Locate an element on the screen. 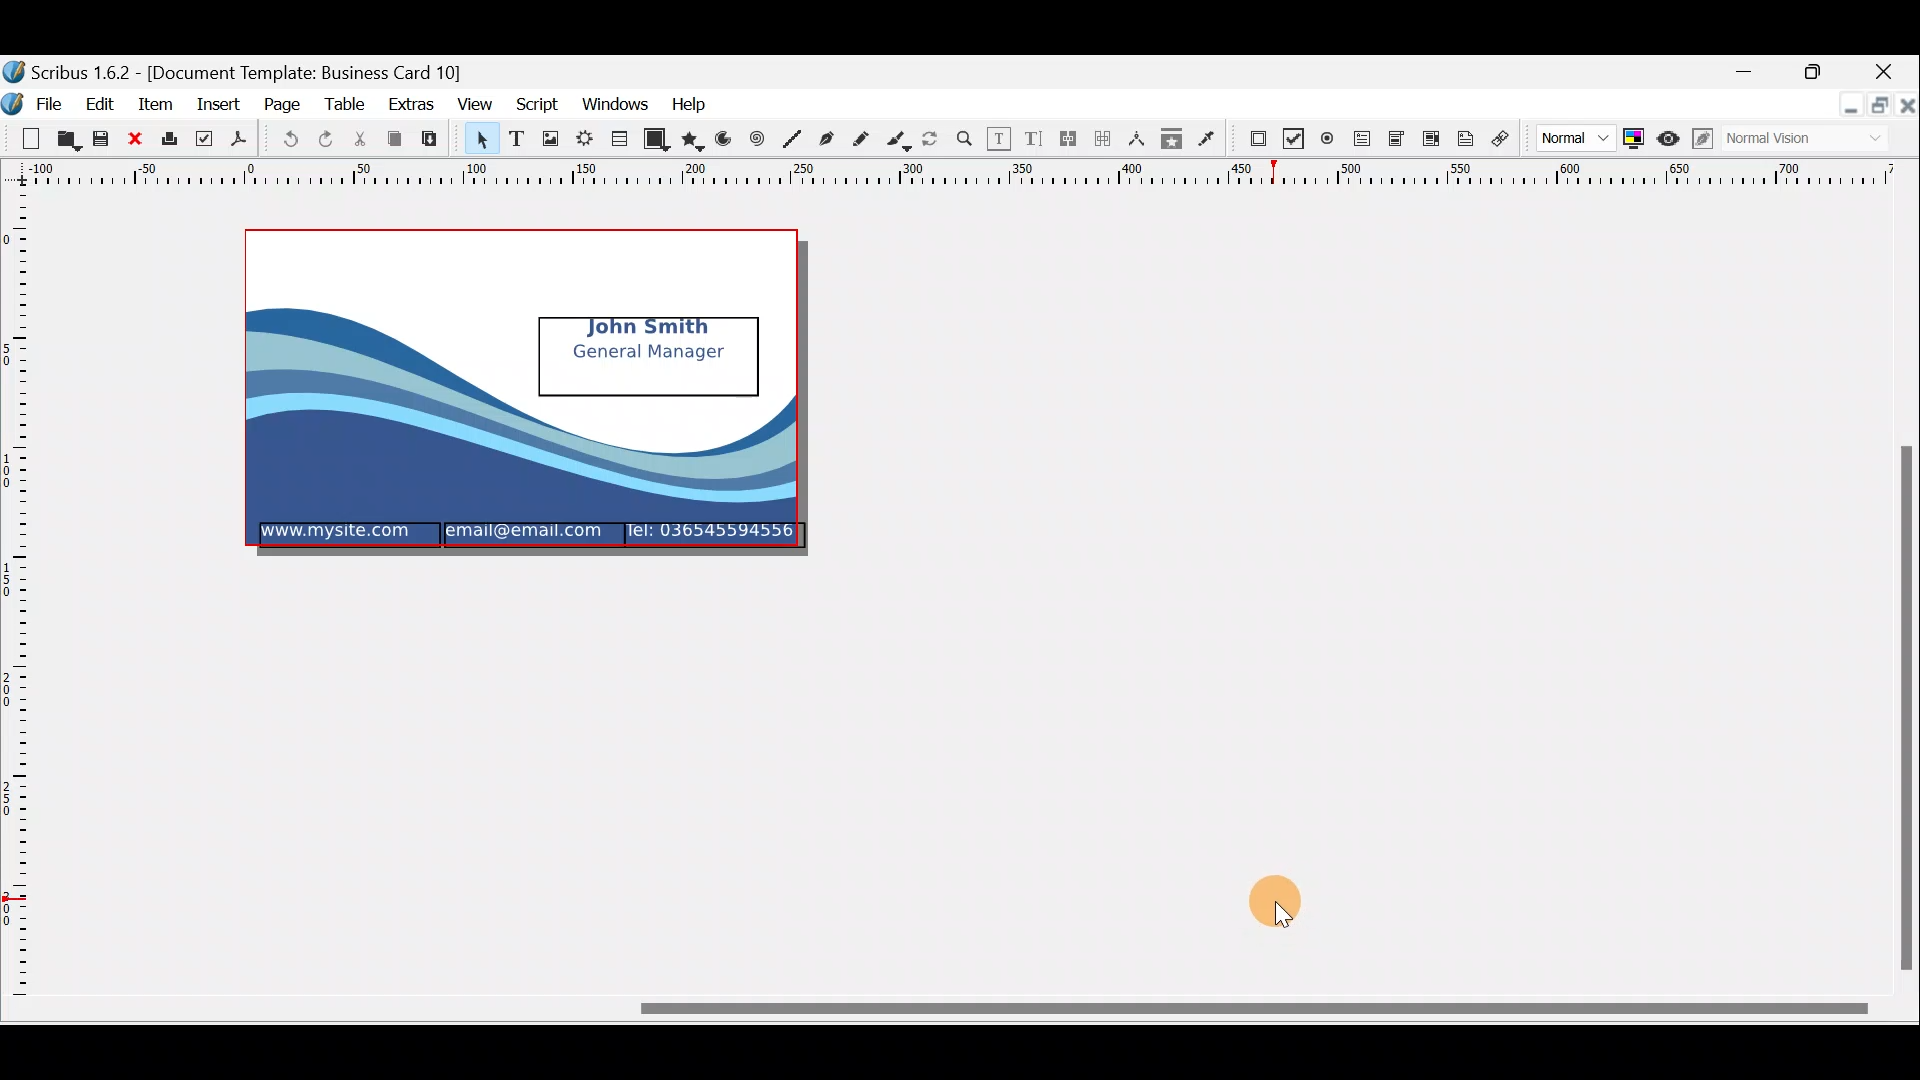  PDF list box is located at coordinates (1427, 141).